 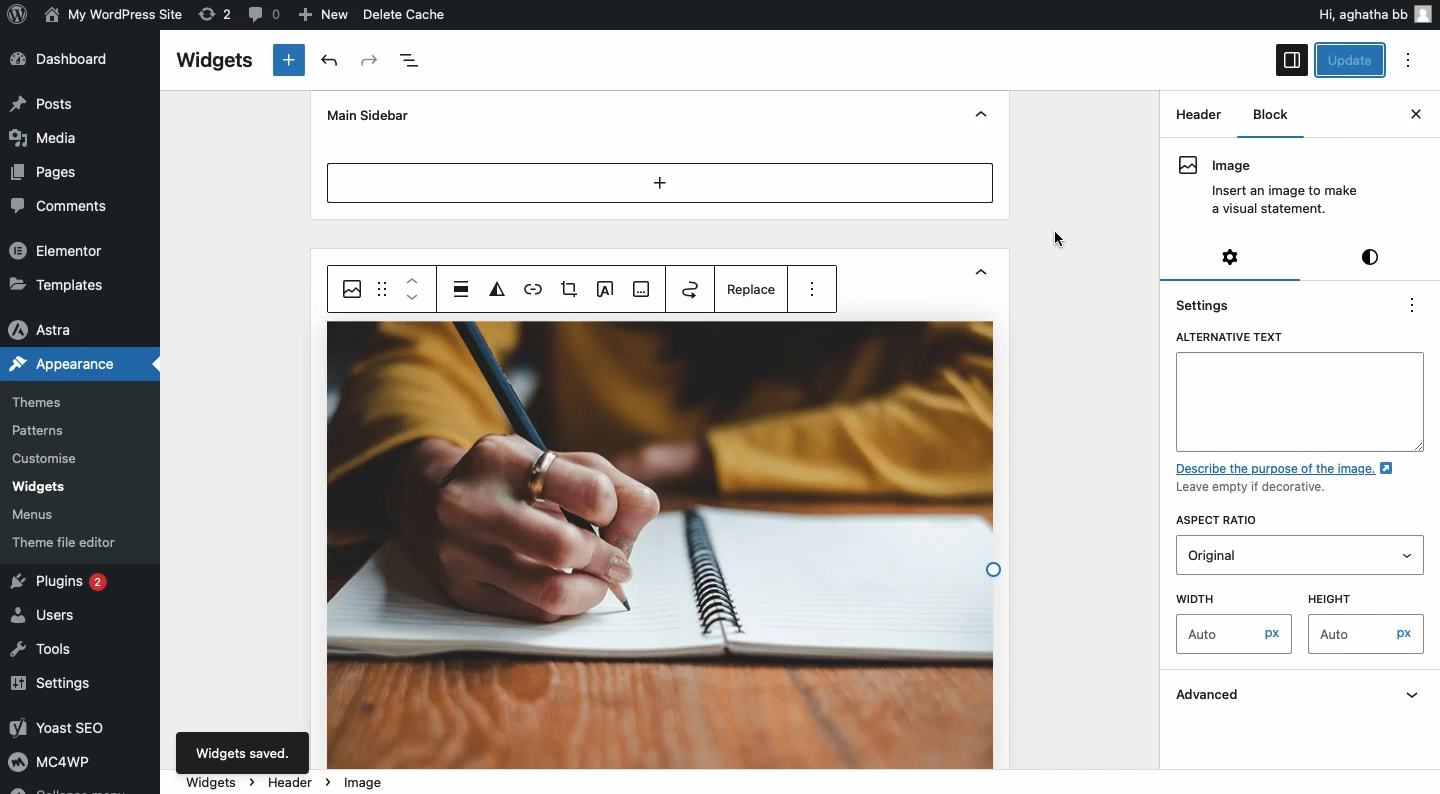 I want to click on Block, so click(x=1266, y=115).